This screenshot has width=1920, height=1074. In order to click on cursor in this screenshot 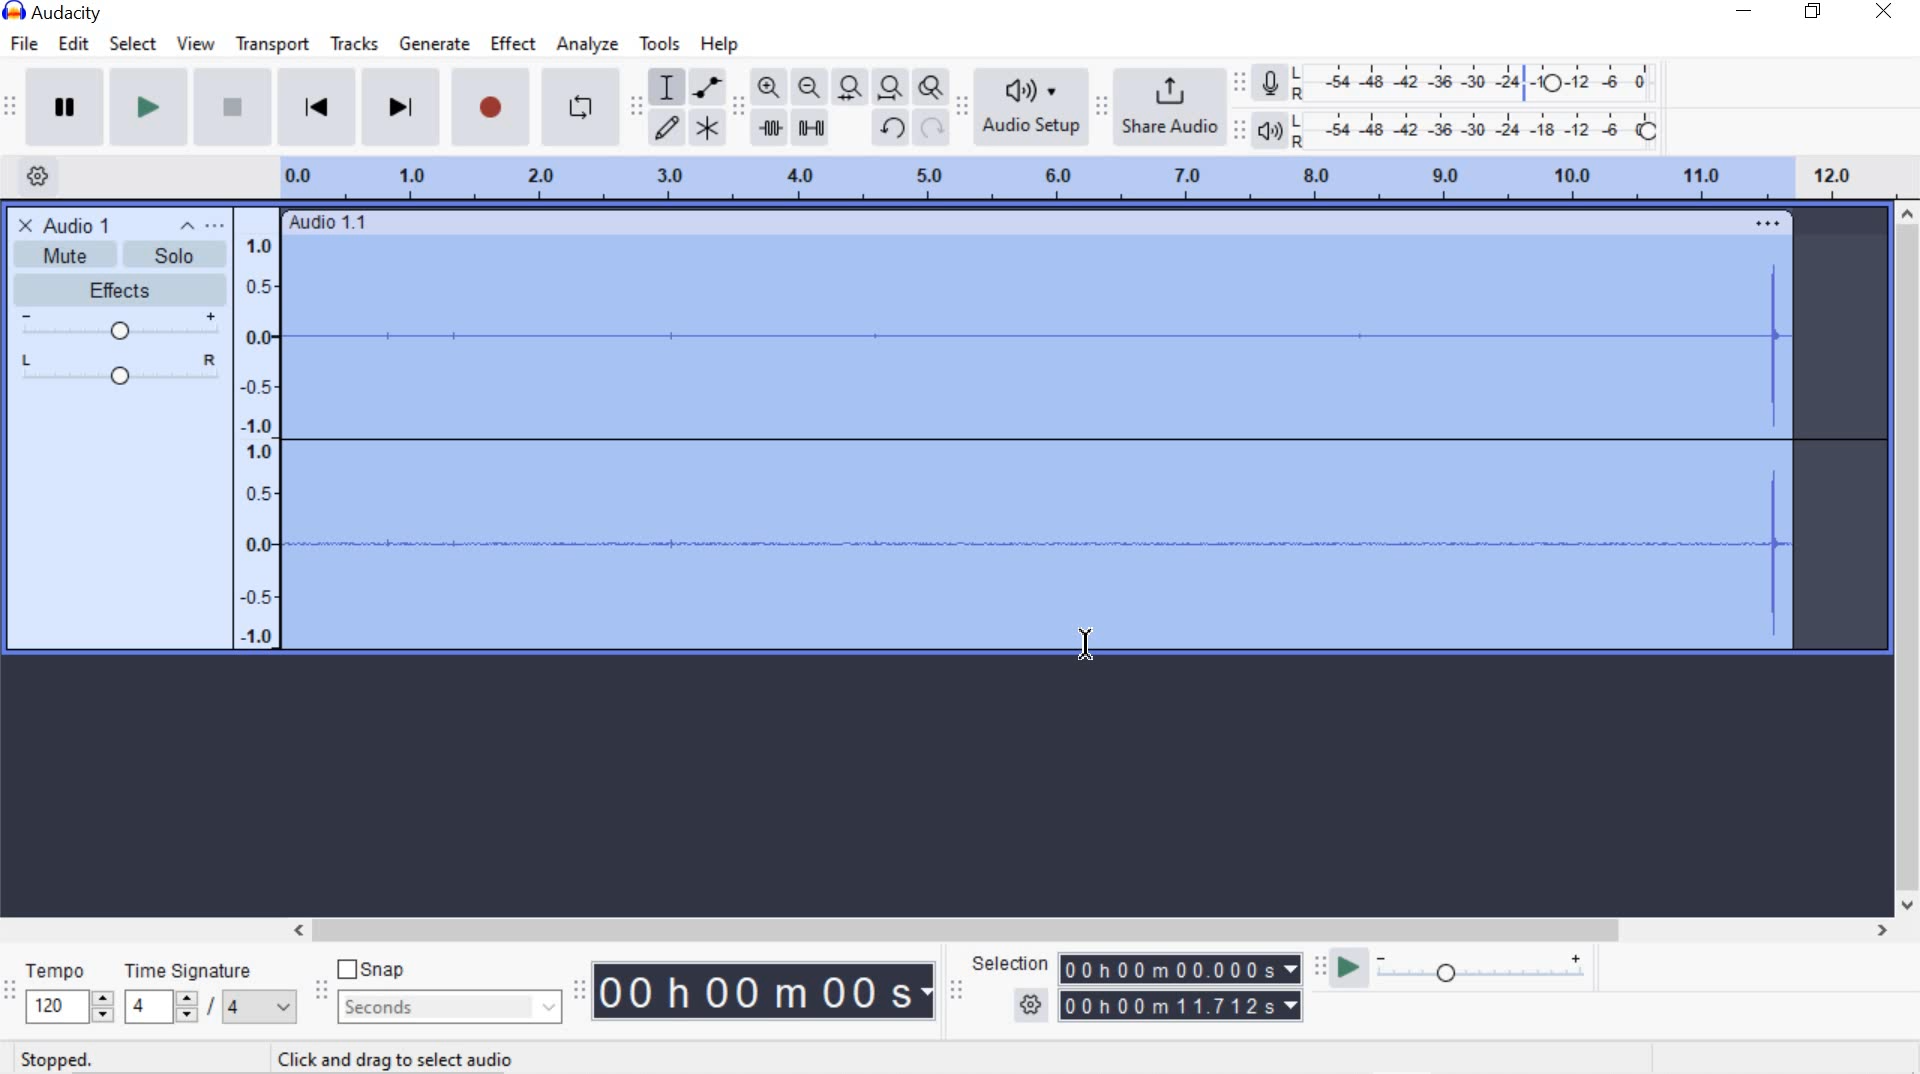, I will do `click(1073, 642)`.